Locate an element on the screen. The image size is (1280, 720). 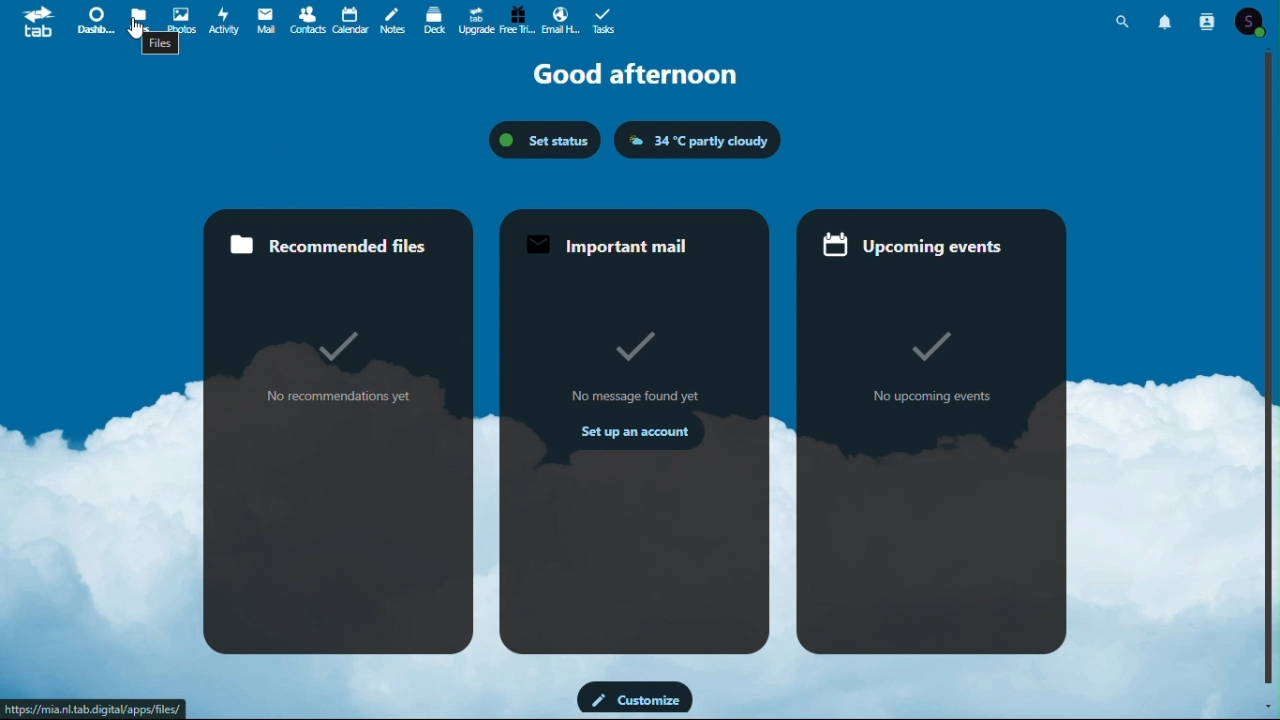
Dashboard is located at coordinates (93, 22).